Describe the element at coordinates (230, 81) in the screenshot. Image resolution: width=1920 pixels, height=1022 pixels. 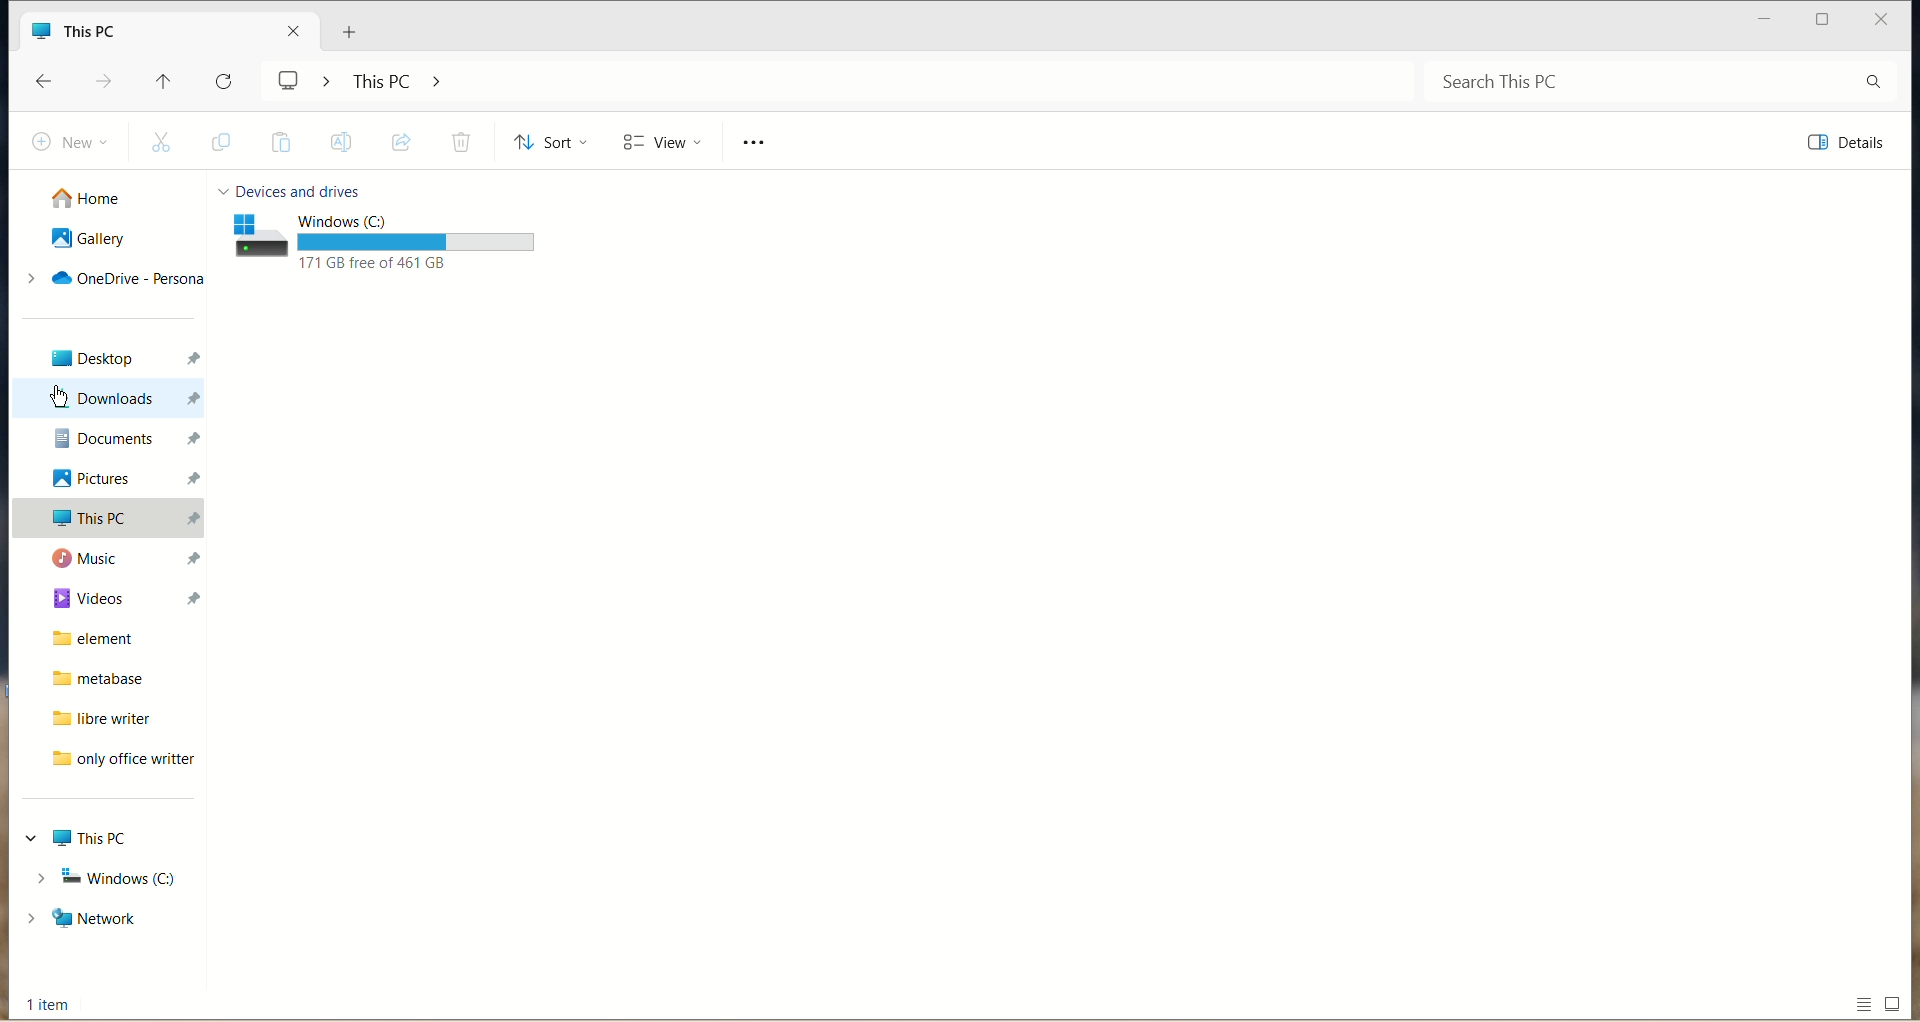
I see `refresh` at that location.